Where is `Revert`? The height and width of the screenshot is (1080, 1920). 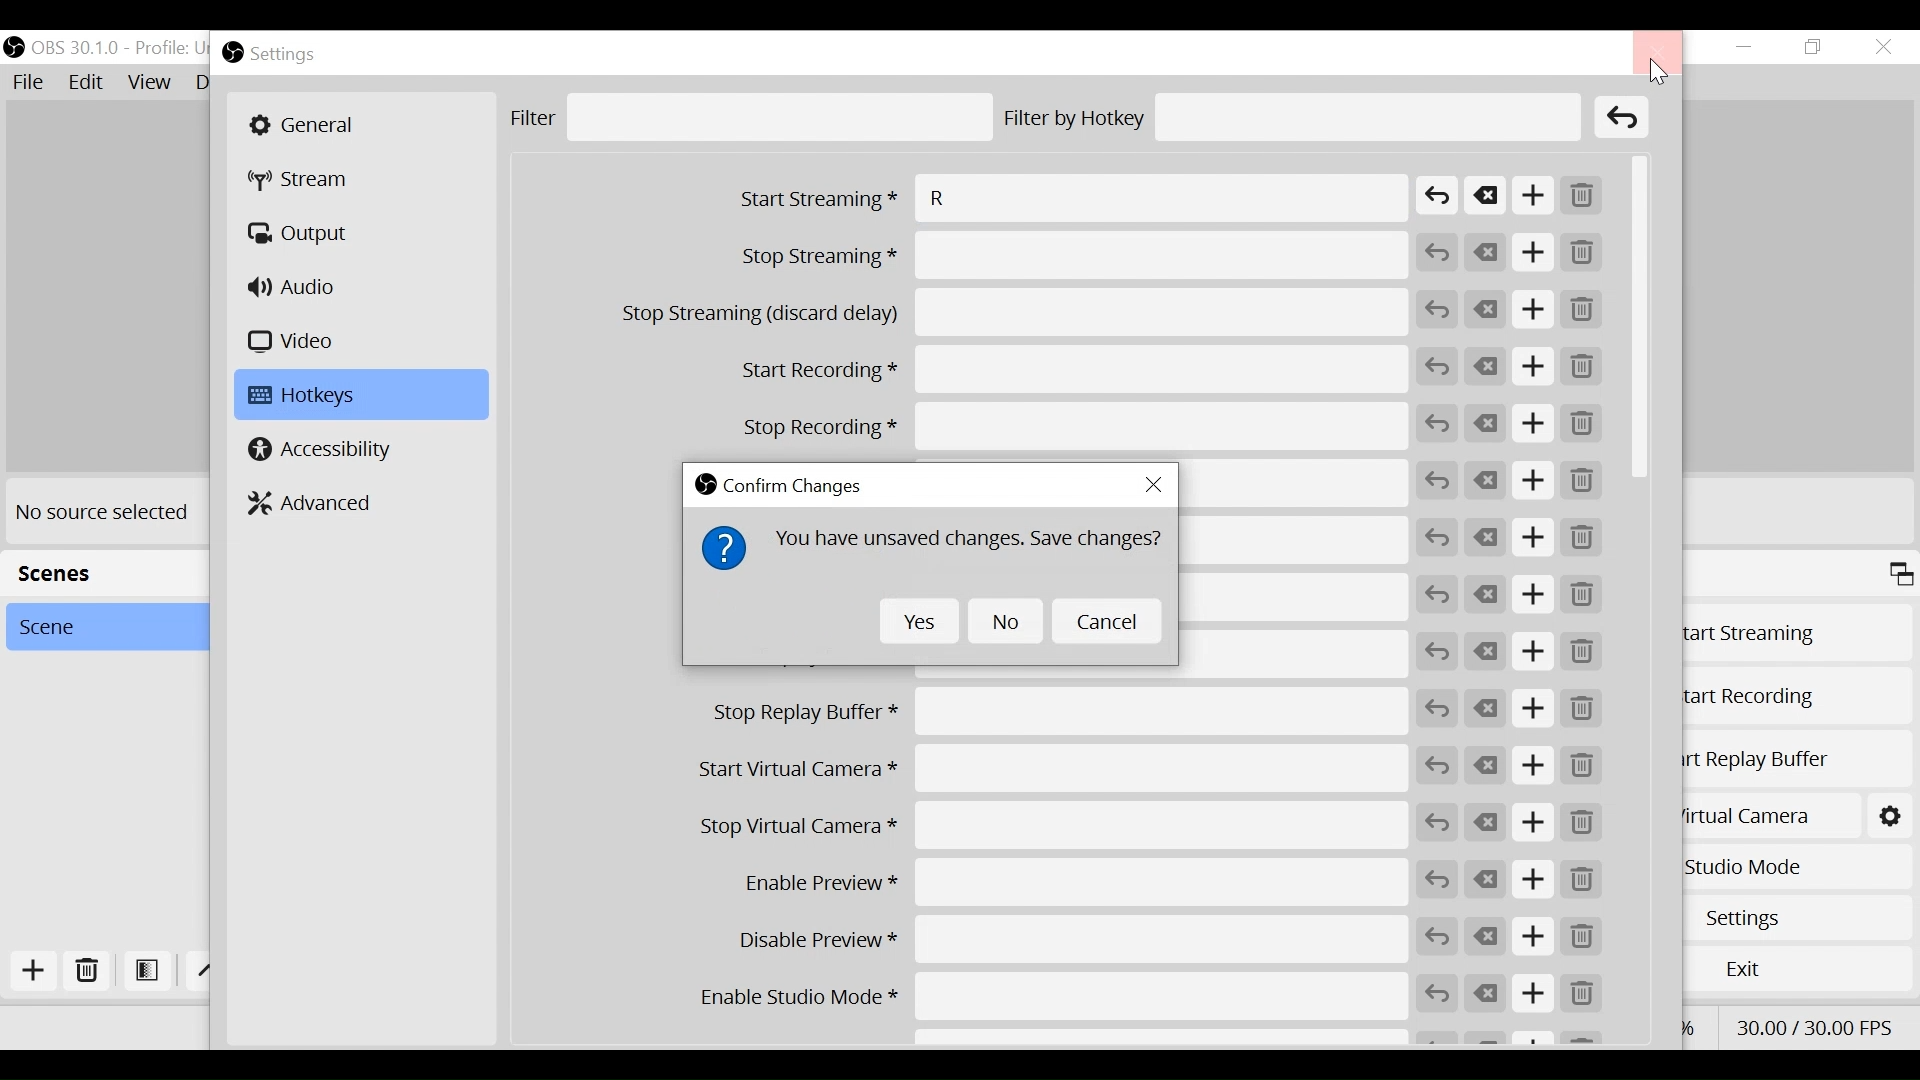 Revert is located at coordinates (1437, 651).